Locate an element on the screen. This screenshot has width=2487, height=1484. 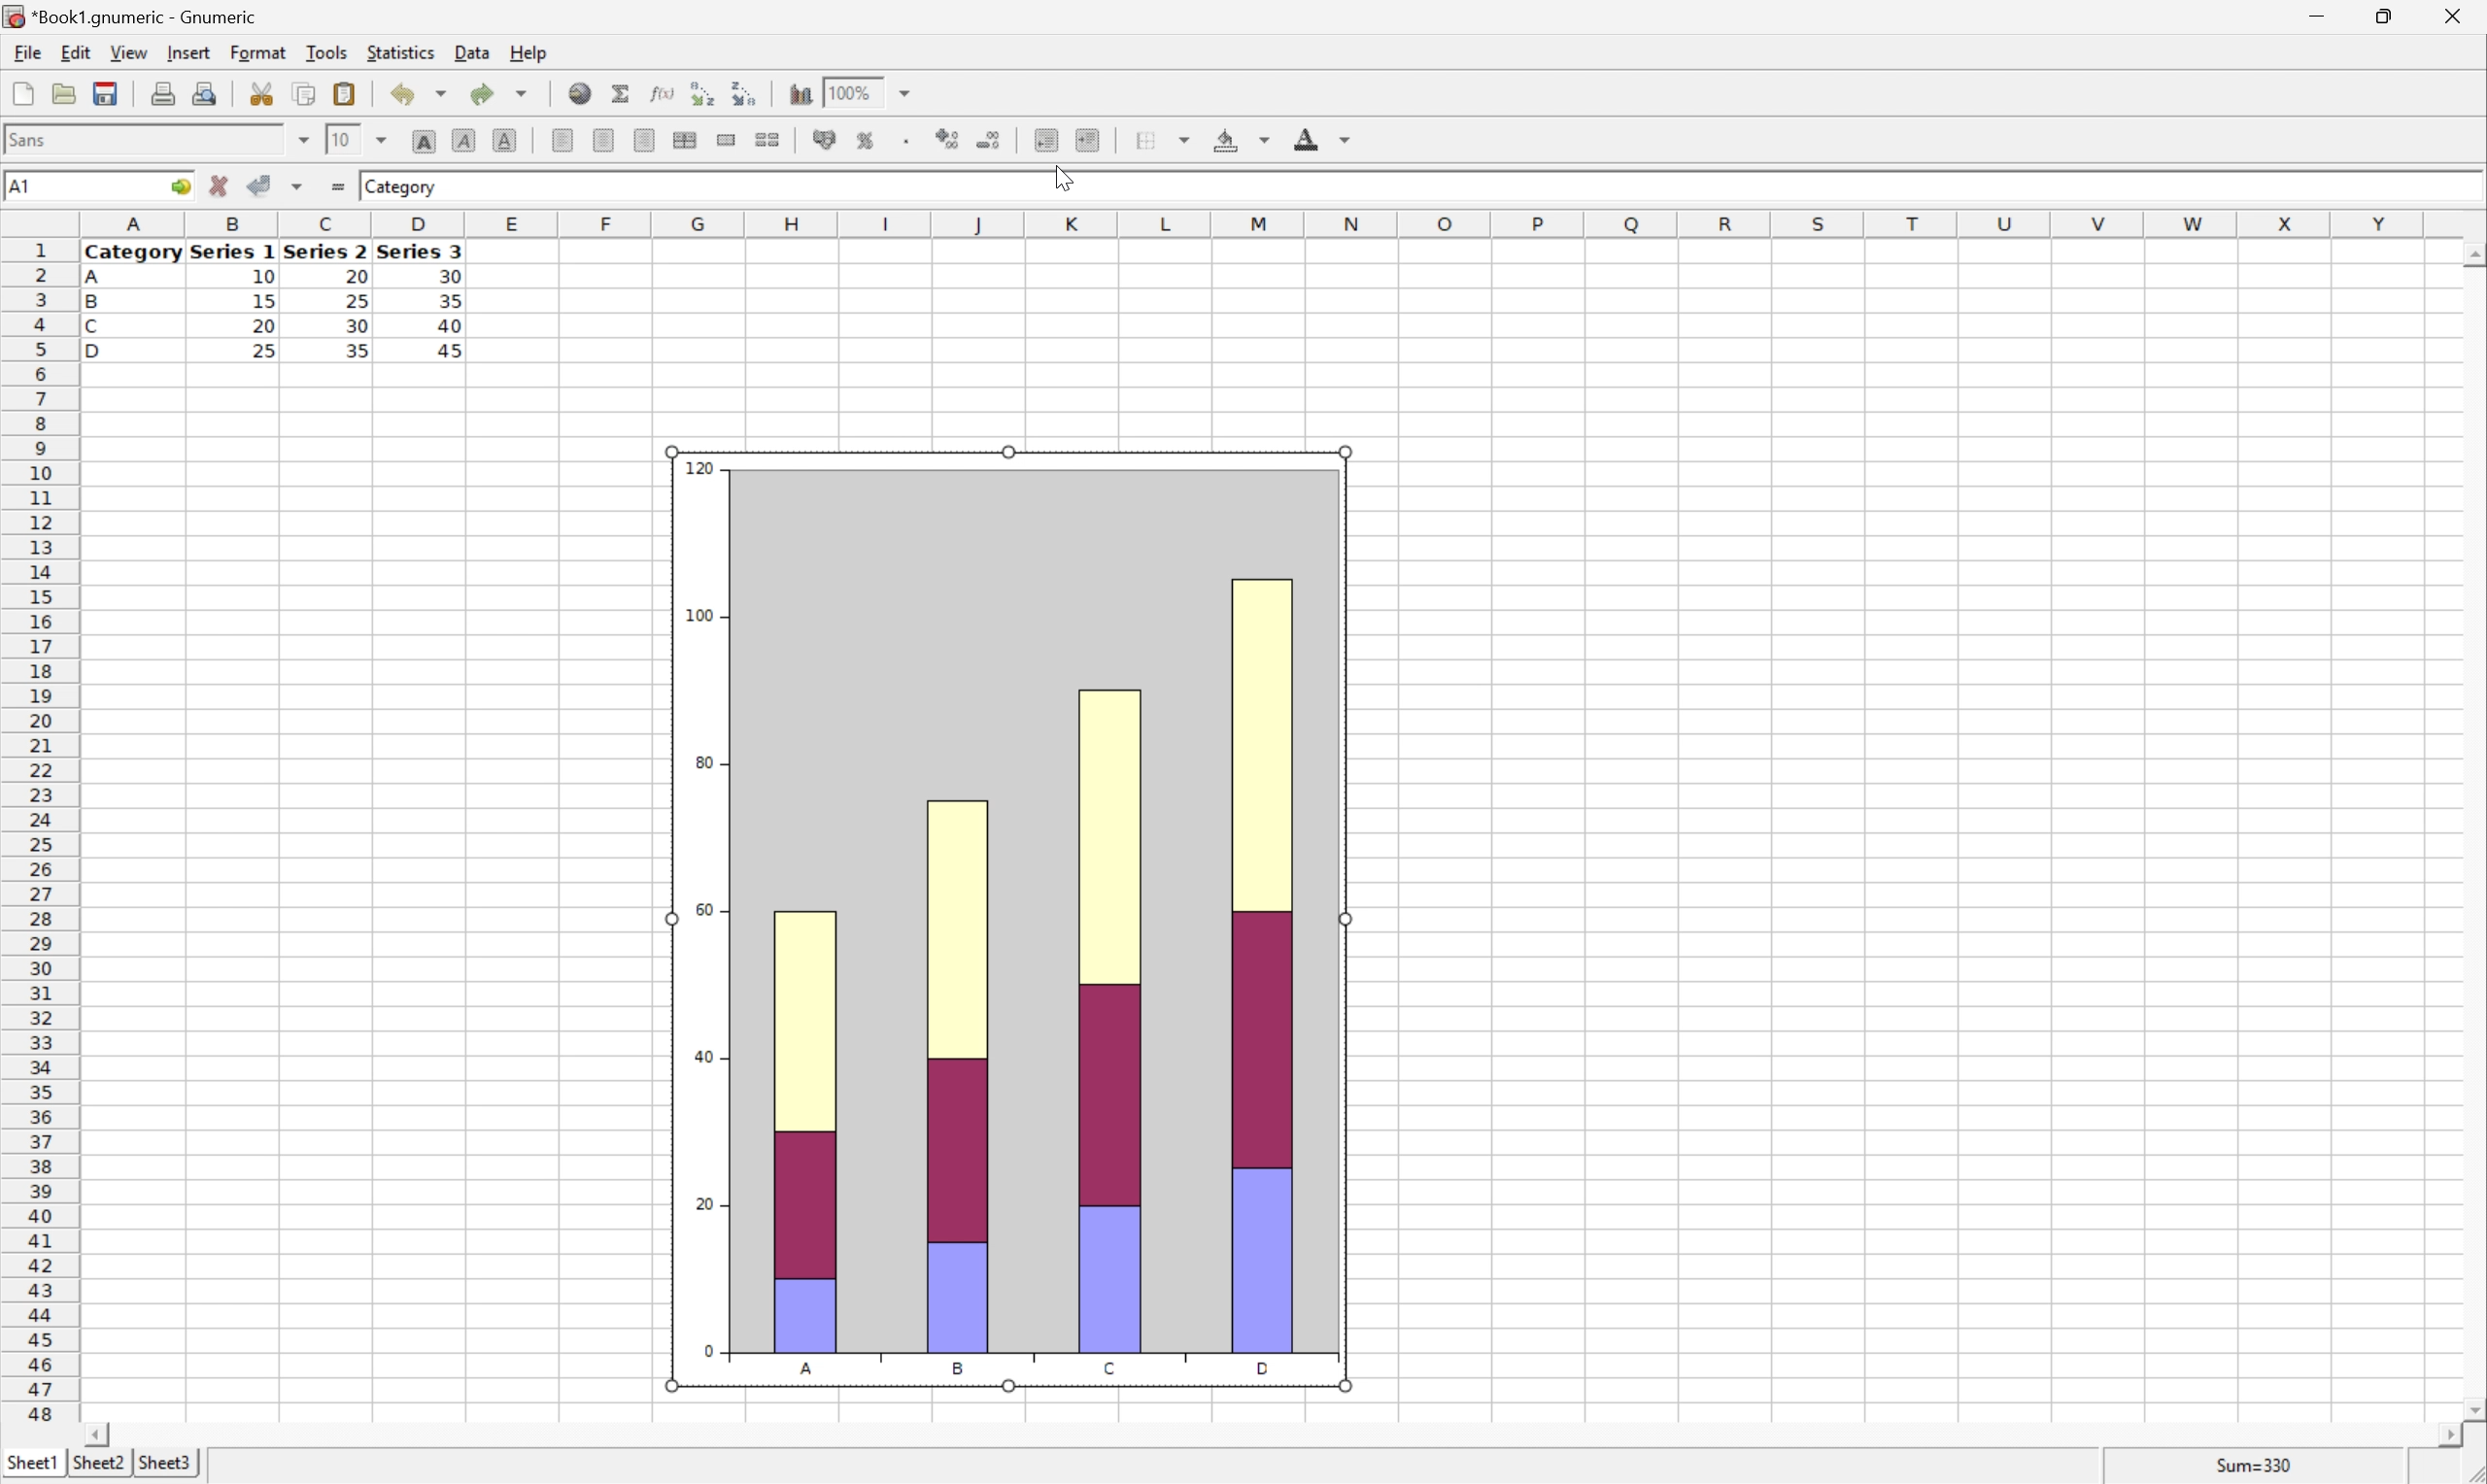
15 is located at coordinates (264, 300).